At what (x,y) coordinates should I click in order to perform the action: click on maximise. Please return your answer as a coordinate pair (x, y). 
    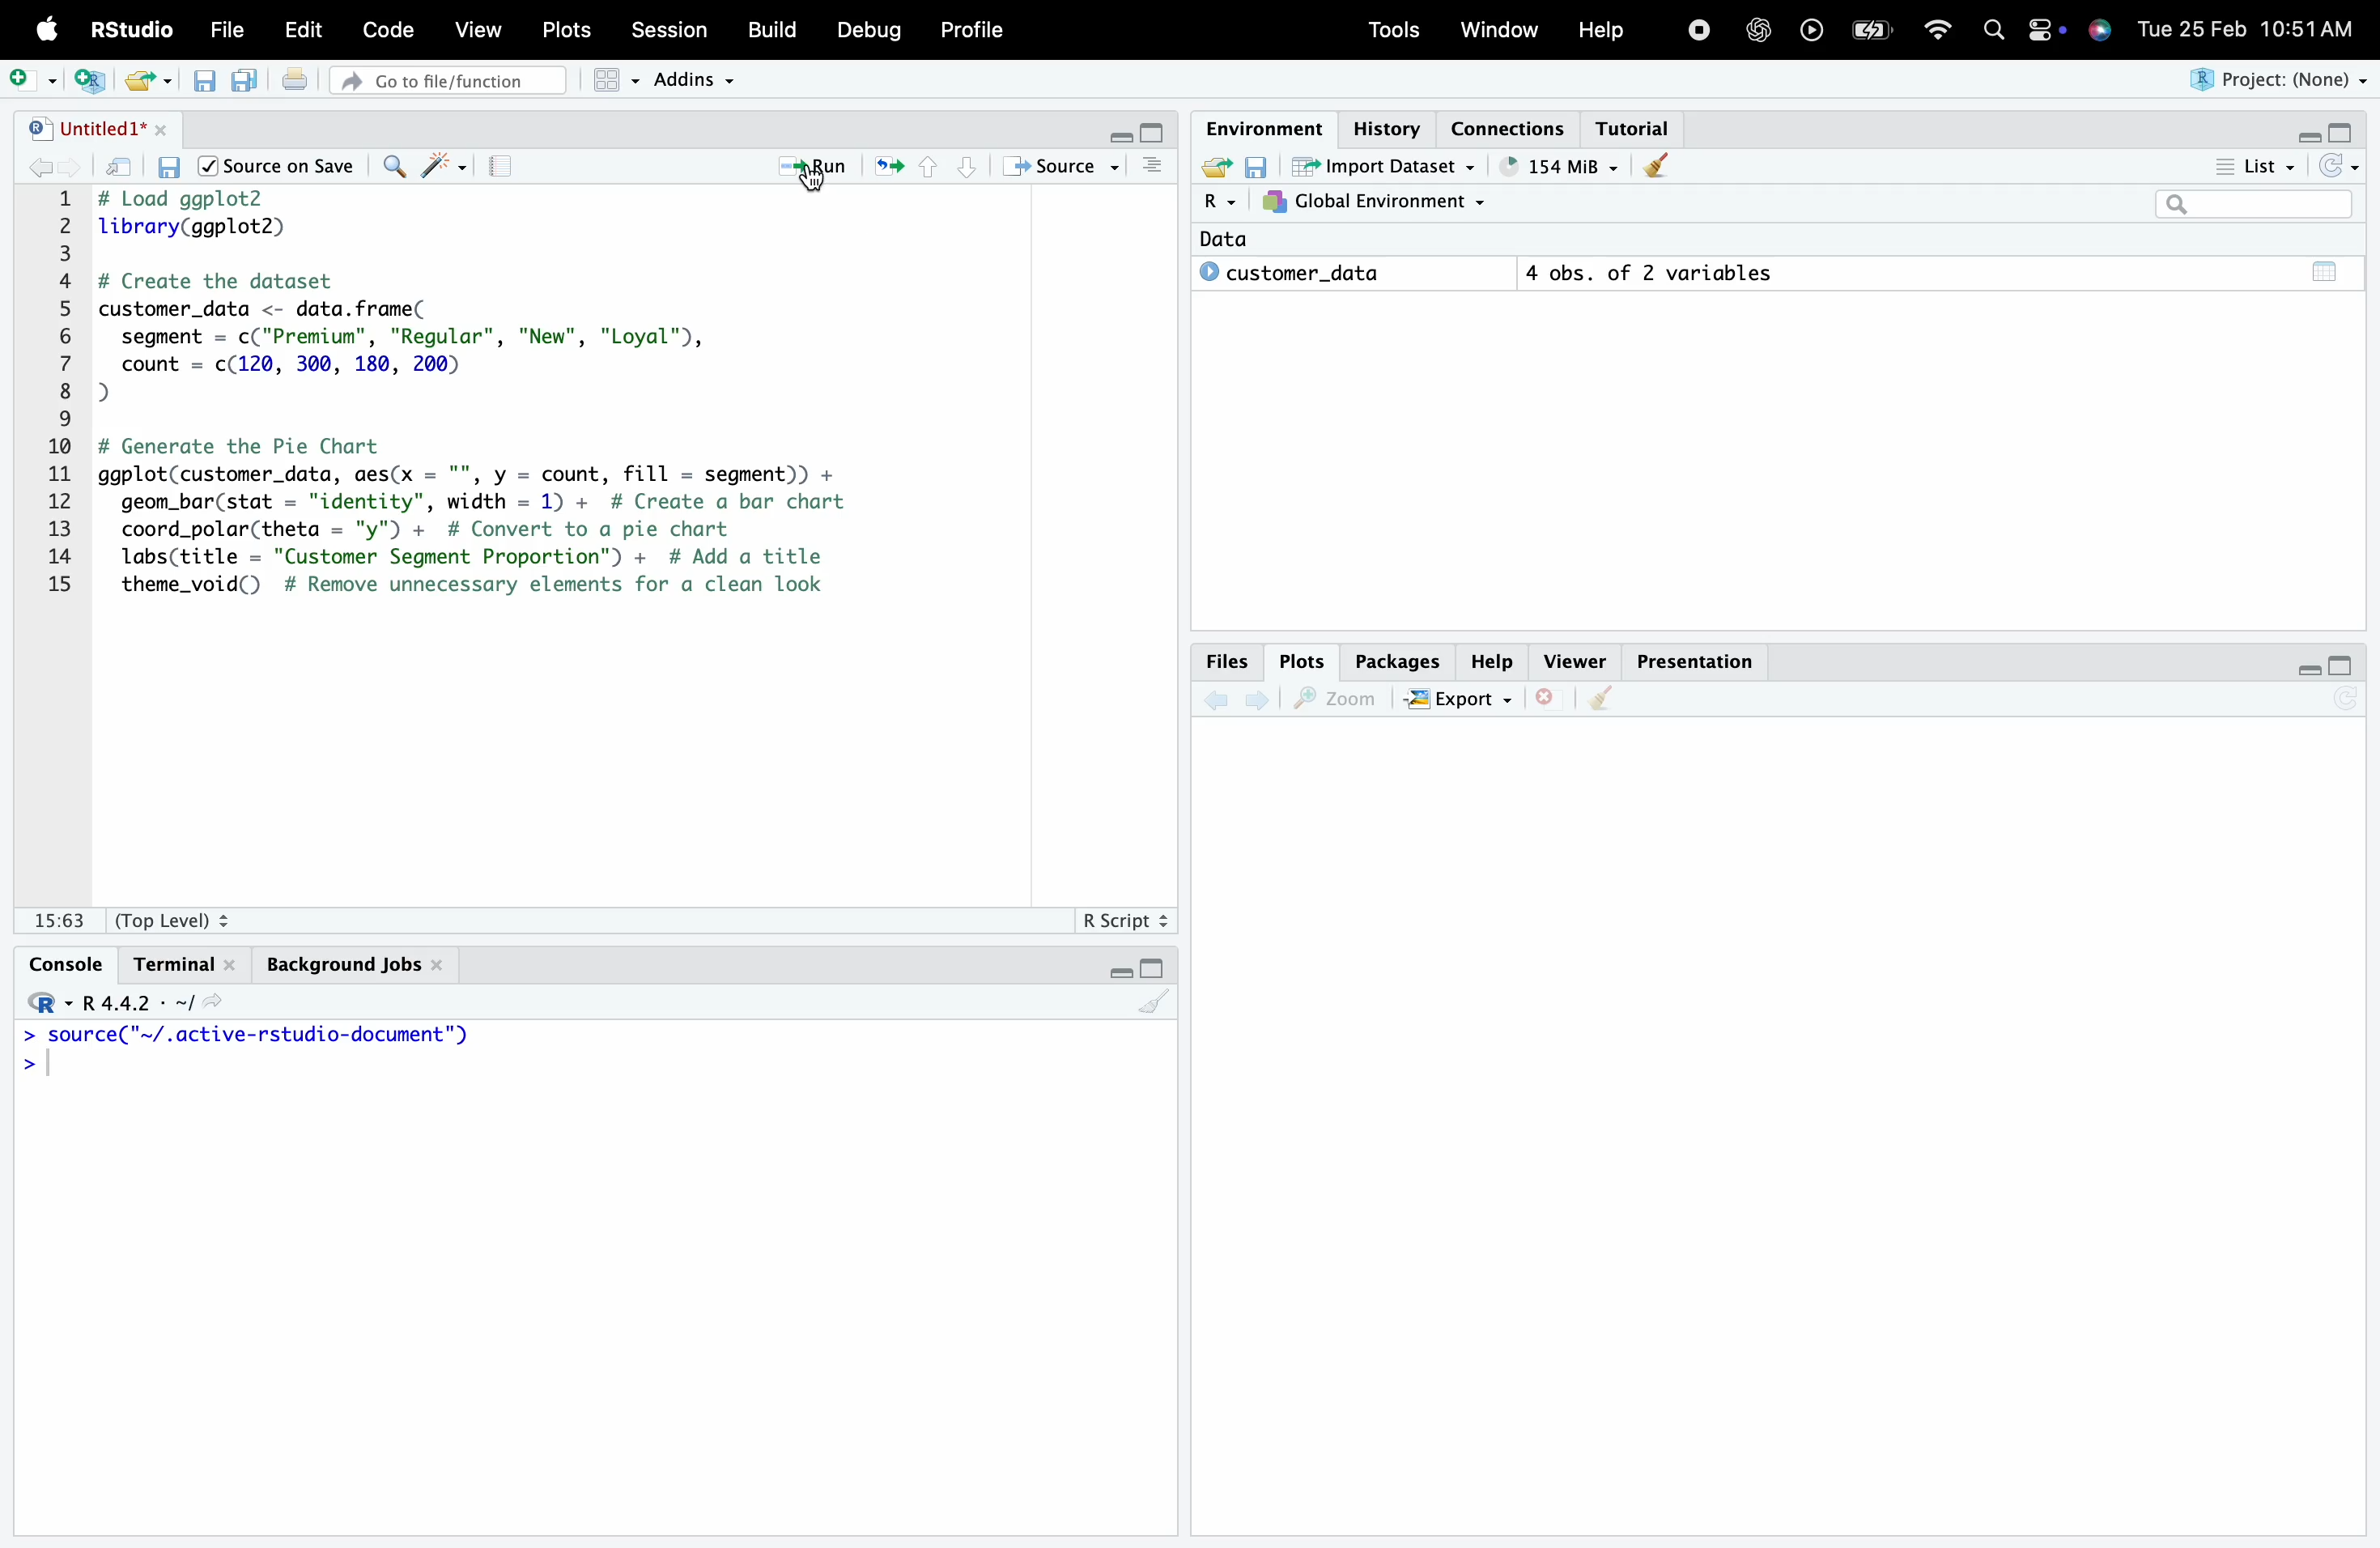
    Looking at the image, I should click on (1159, 965).